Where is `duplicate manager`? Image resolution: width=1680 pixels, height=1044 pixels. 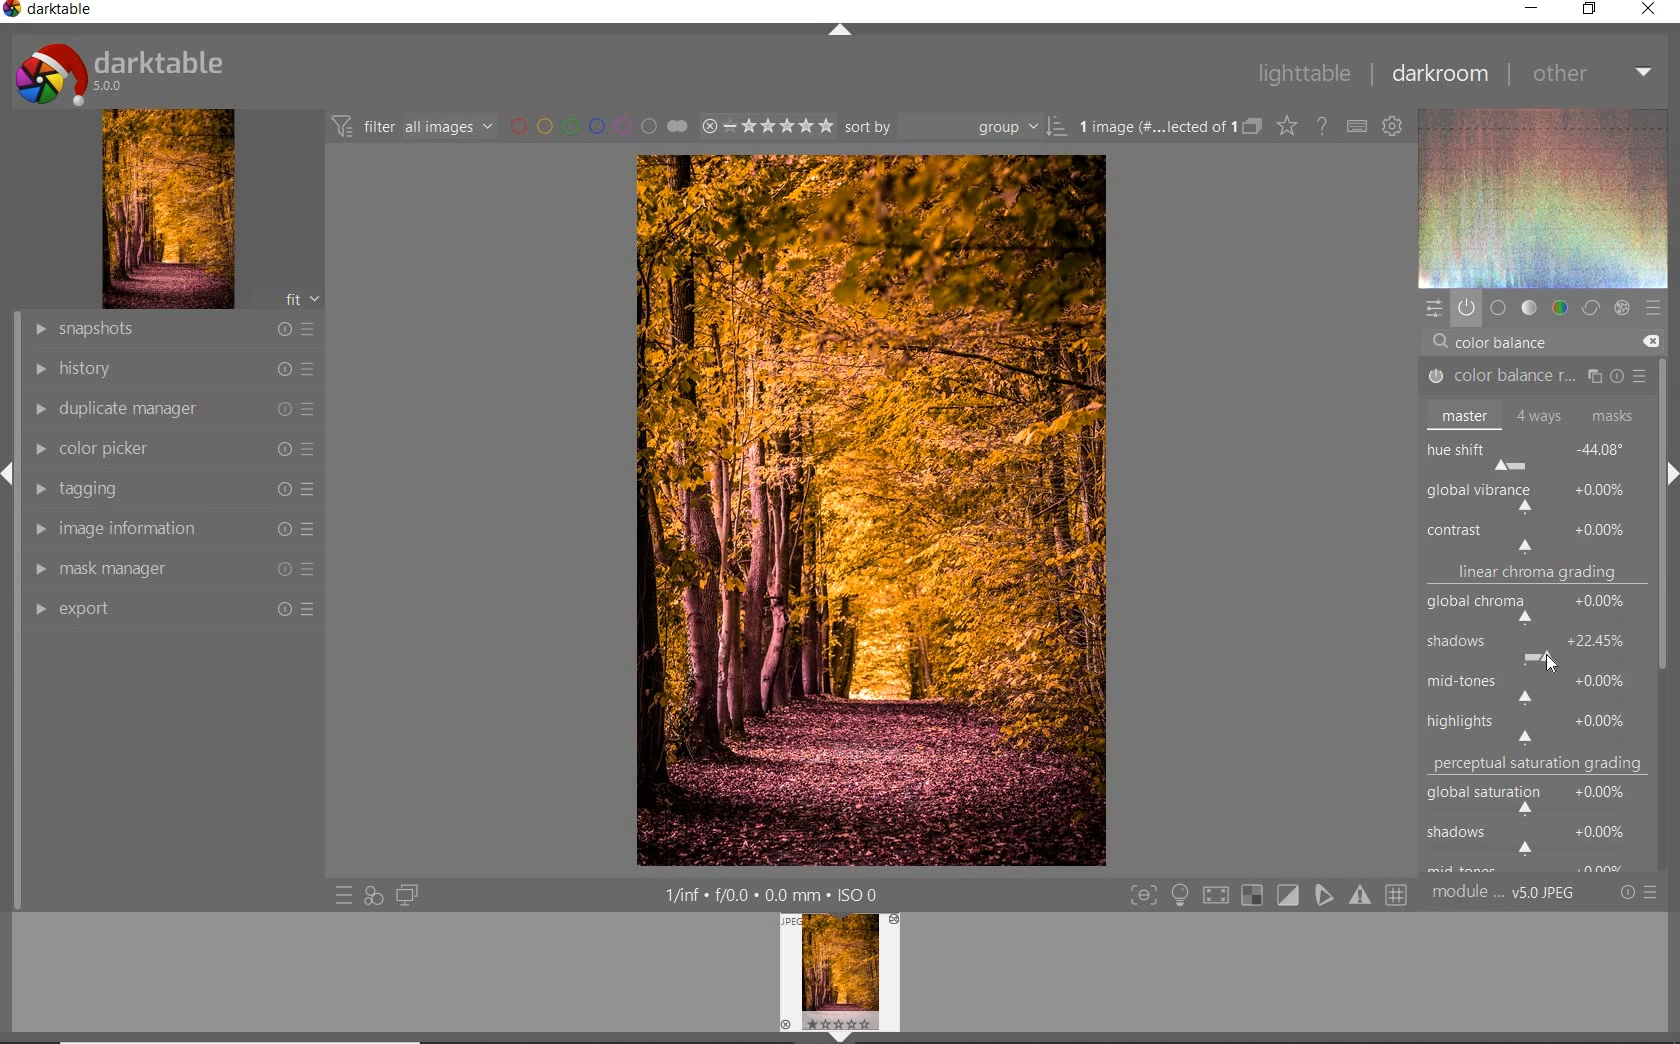
duplicate manager is located at coordinates (175, 409).